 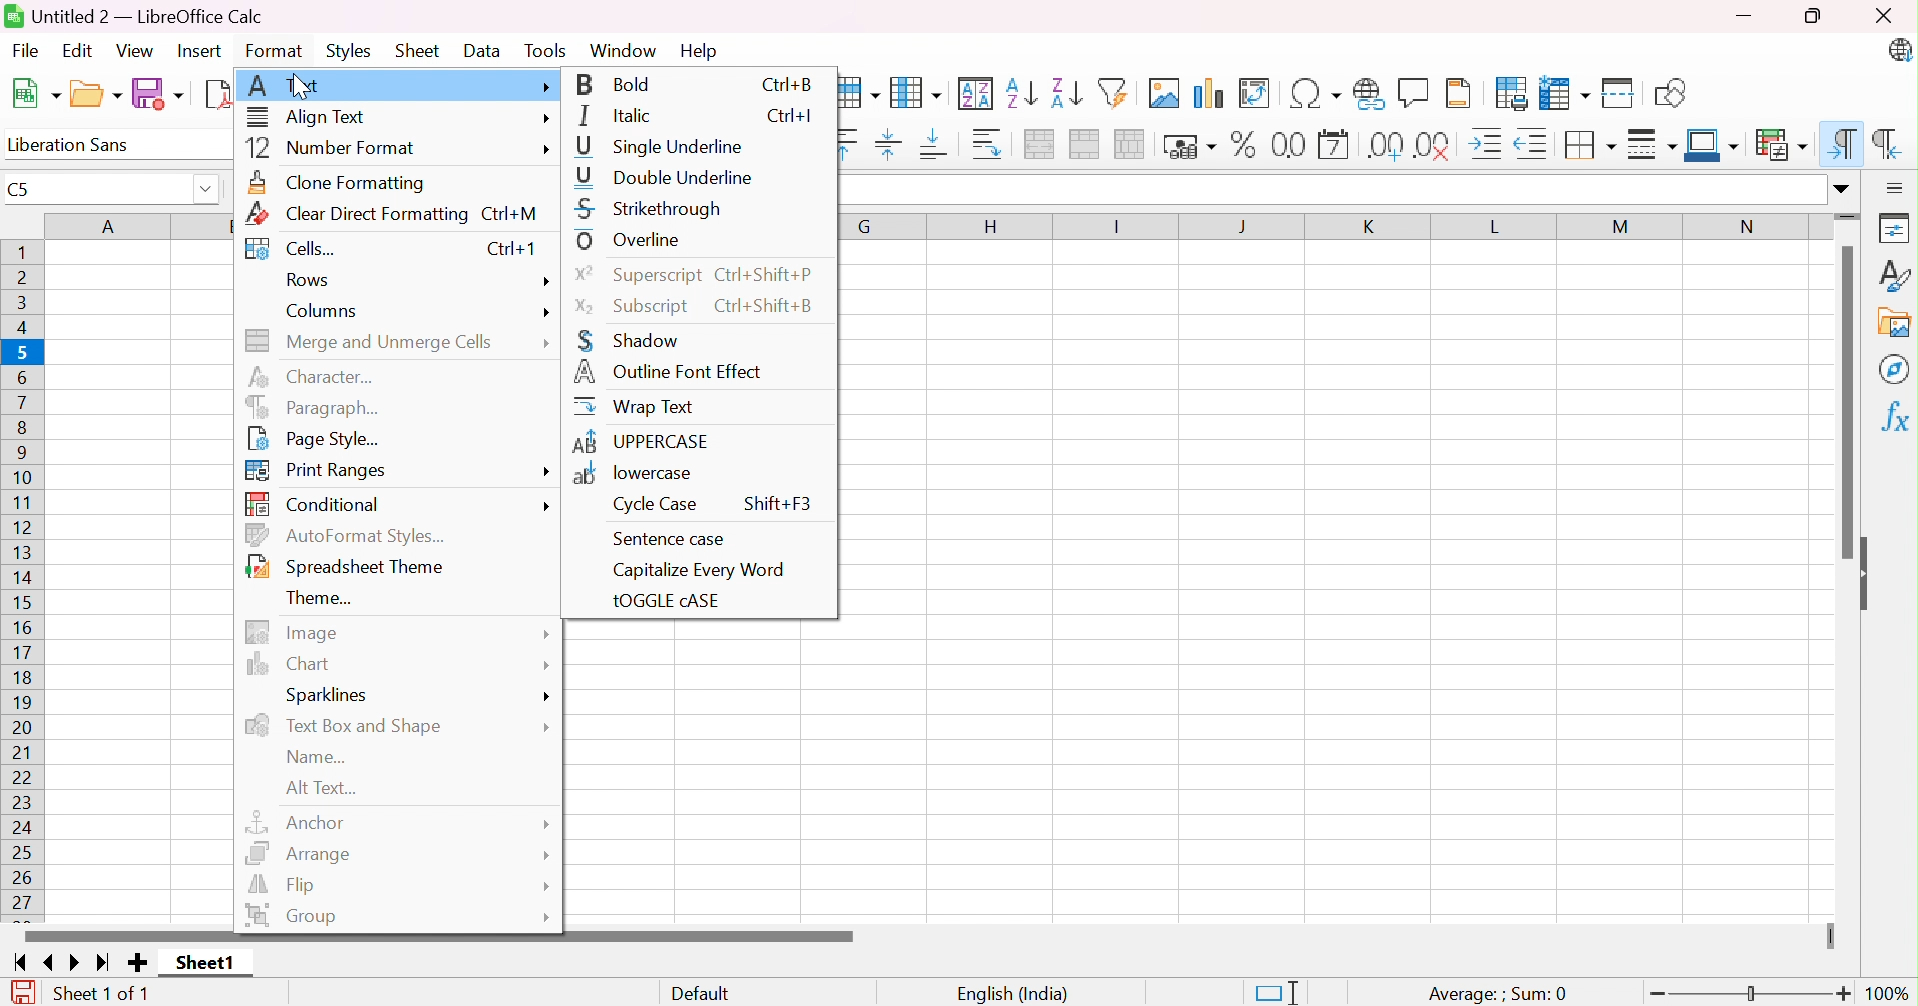 I want to click on Bold, so click(x=618, y=83).